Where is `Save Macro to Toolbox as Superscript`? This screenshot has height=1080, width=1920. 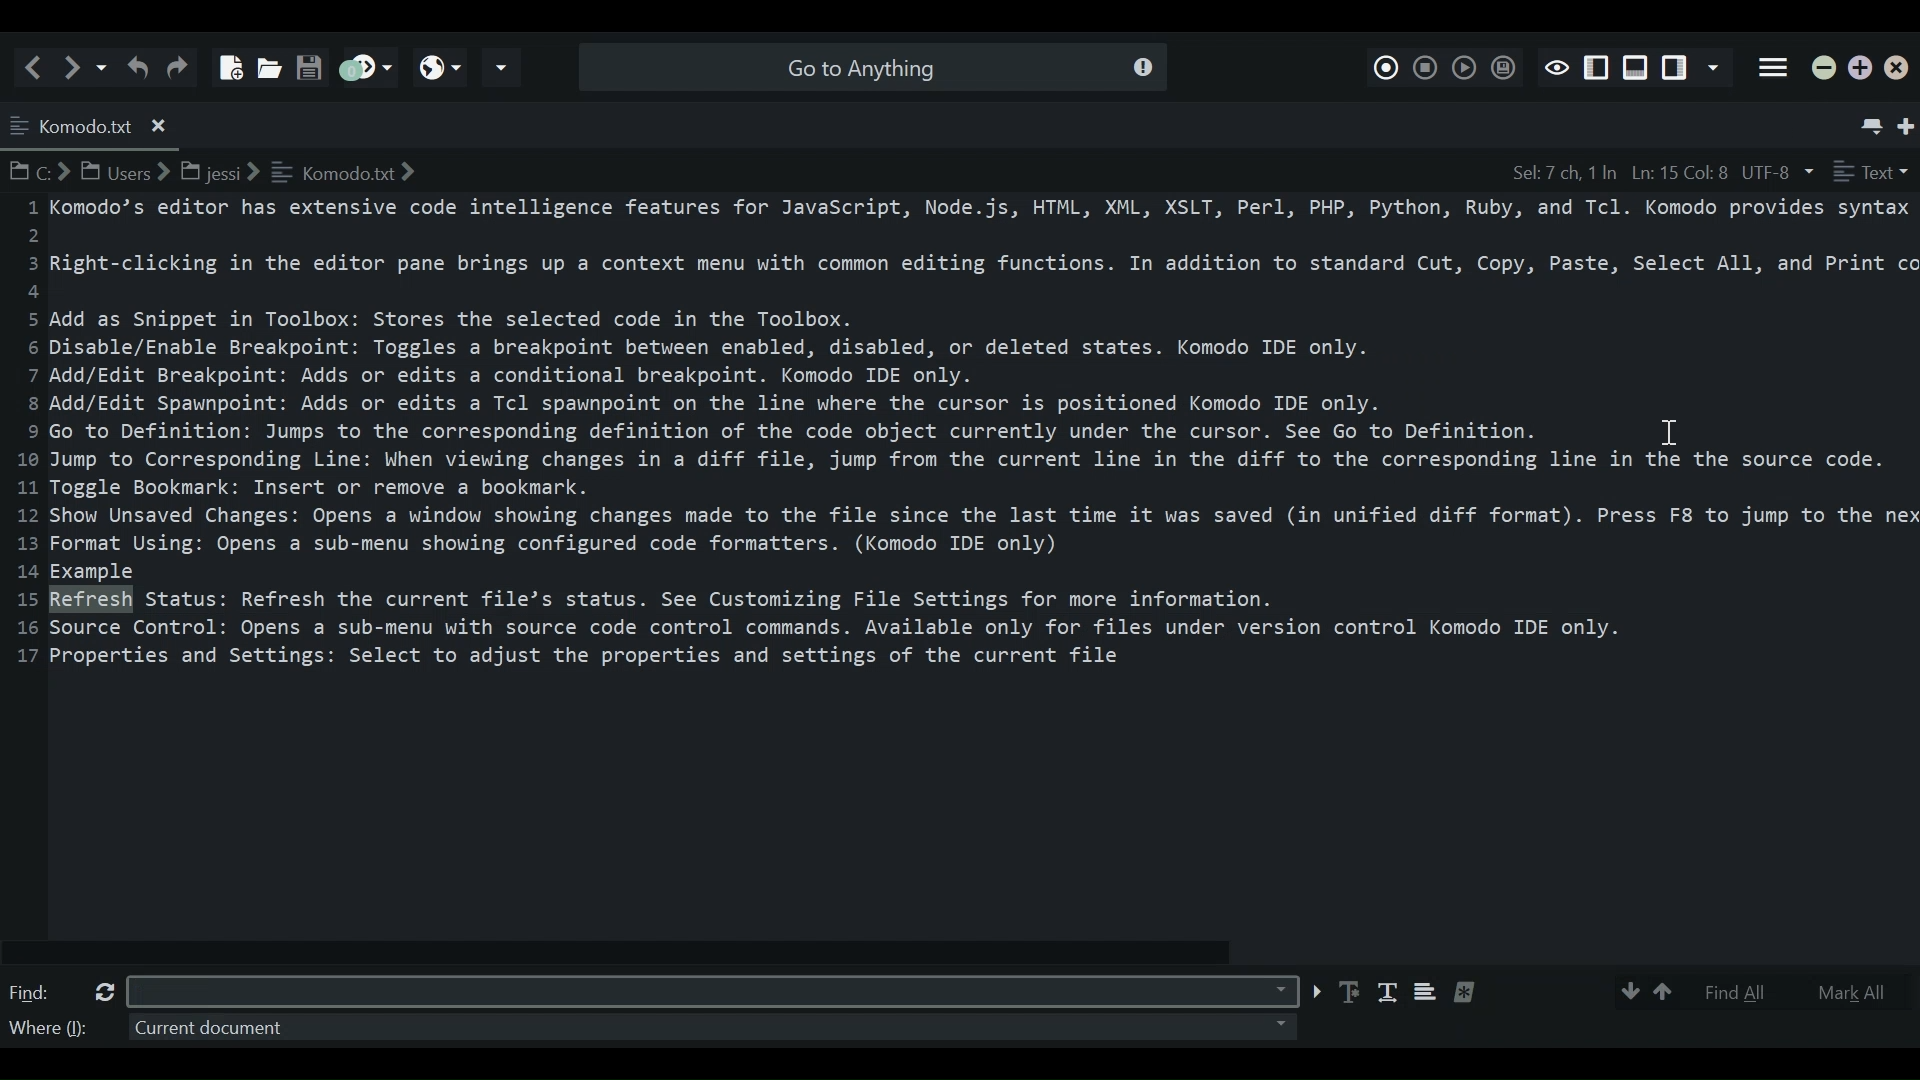
Save Macro to Toolbox as Superscript is located at coordinates (1501, 67).